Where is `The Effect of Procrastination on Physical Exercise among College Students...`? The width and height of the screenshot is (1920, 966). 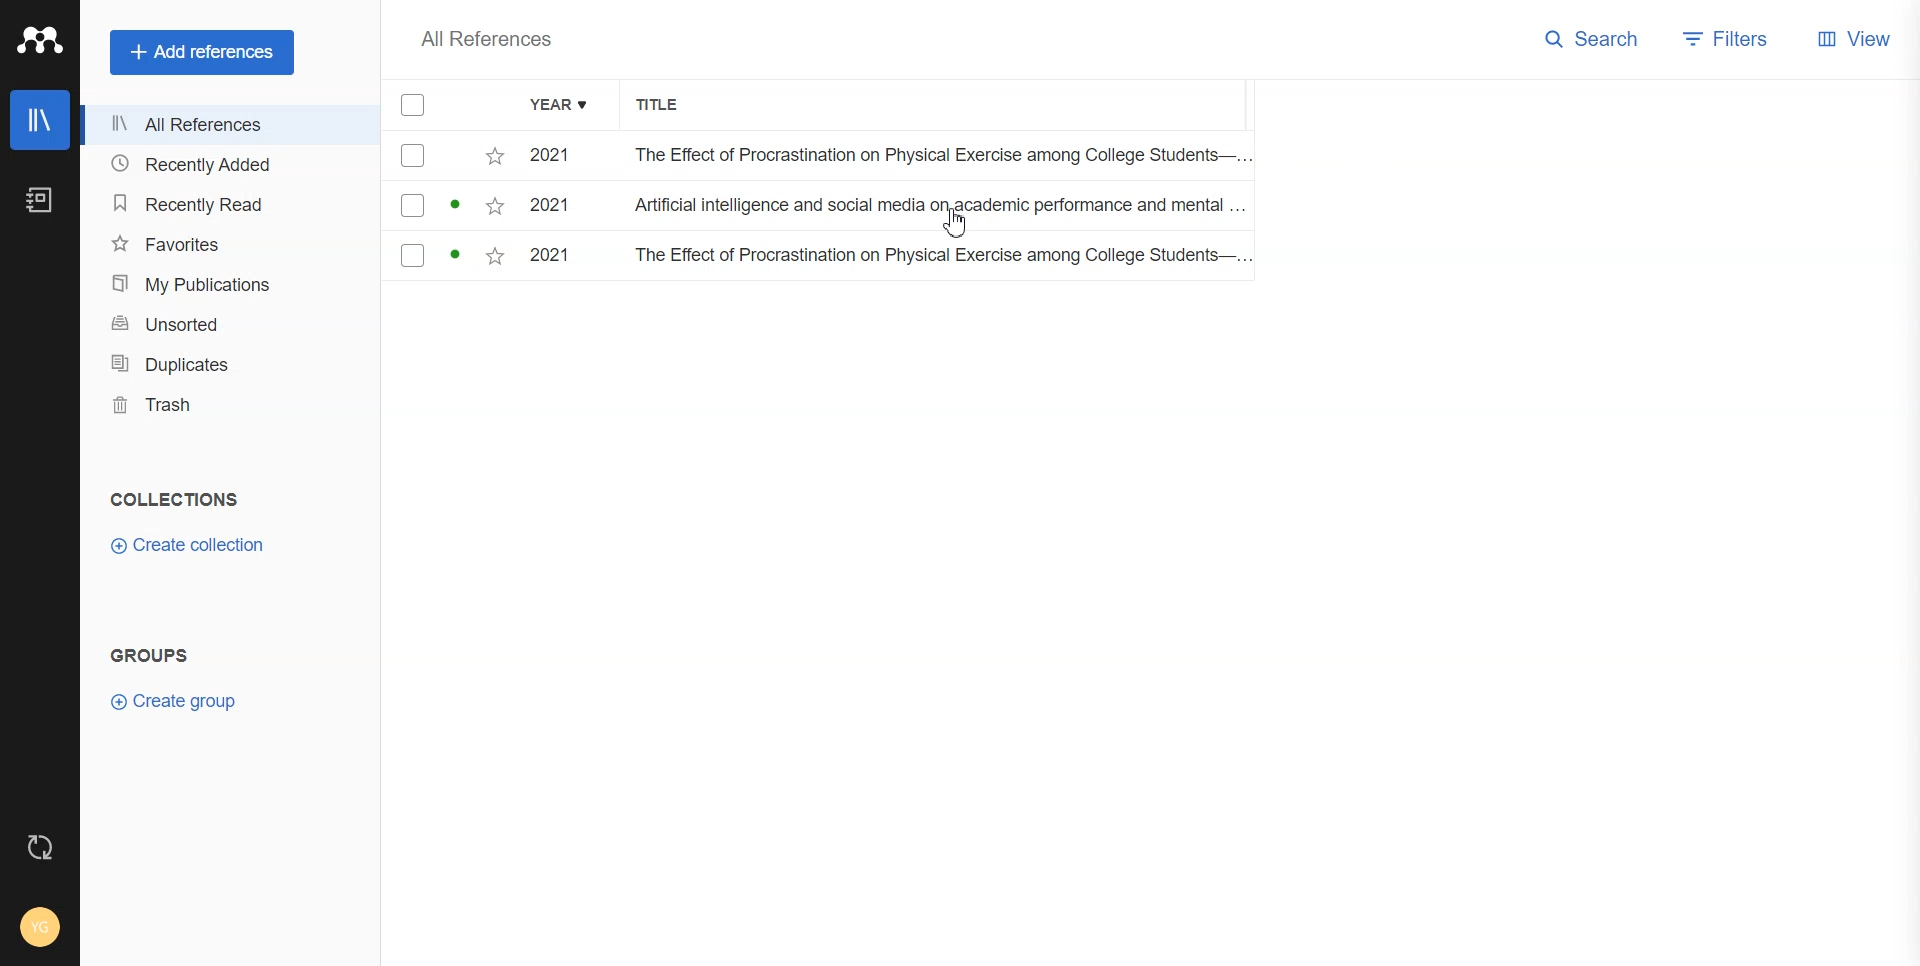
The Effect of Procrastination on Physical Exercise among College Students... is located at coordinates (933, 157).